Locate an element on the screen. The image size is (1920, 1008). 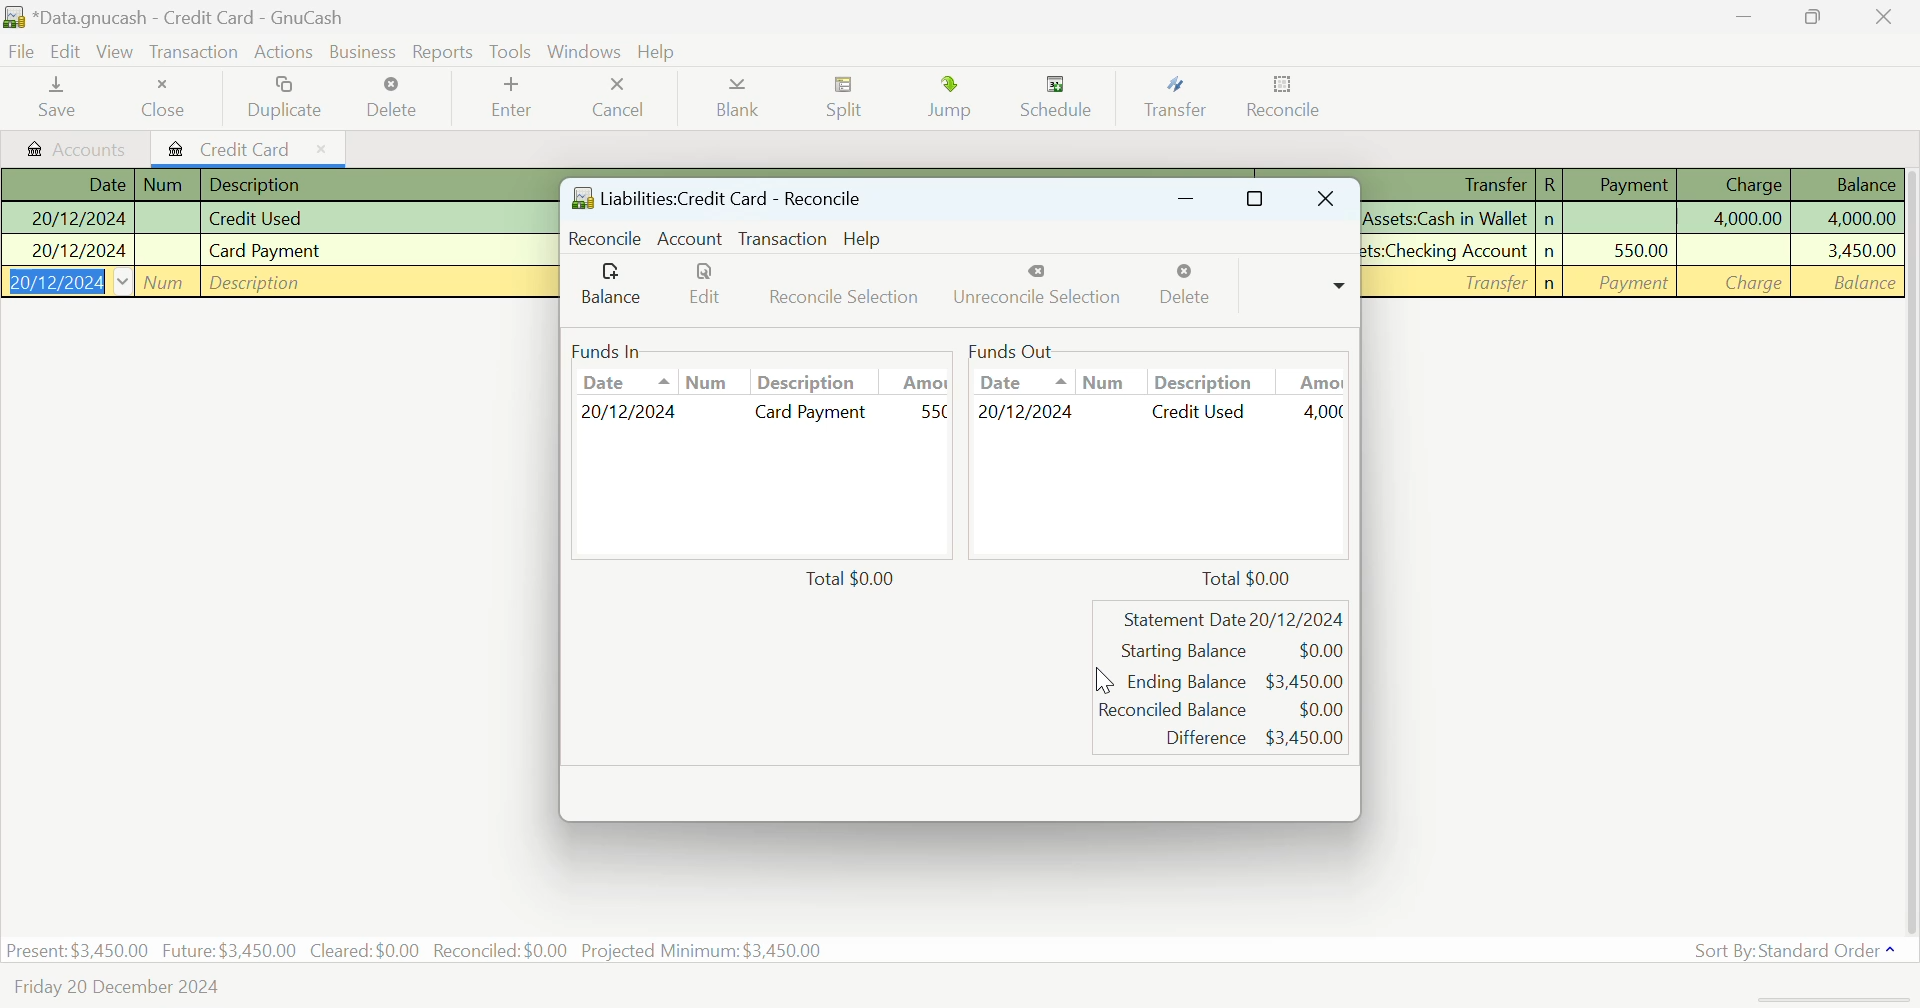
File is located at coordinates (20, 50).